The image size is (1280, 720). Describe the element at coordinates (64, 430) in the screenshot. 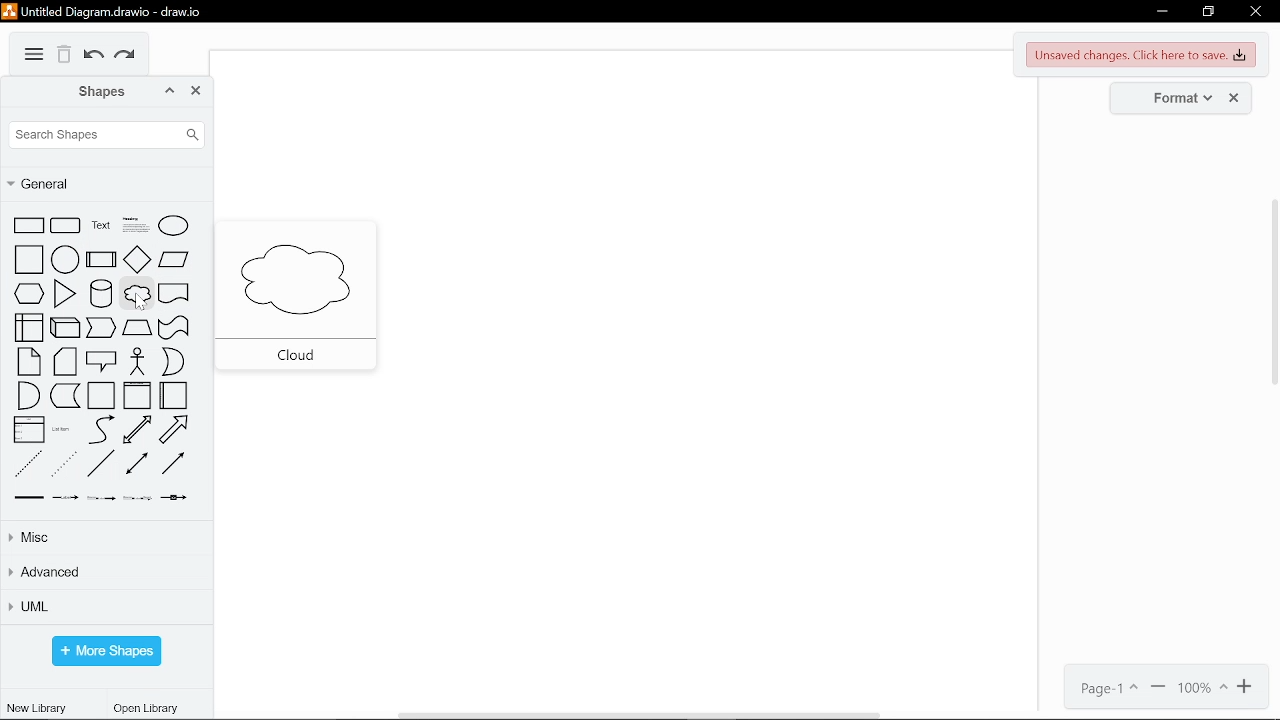

I see `list item` at that location.